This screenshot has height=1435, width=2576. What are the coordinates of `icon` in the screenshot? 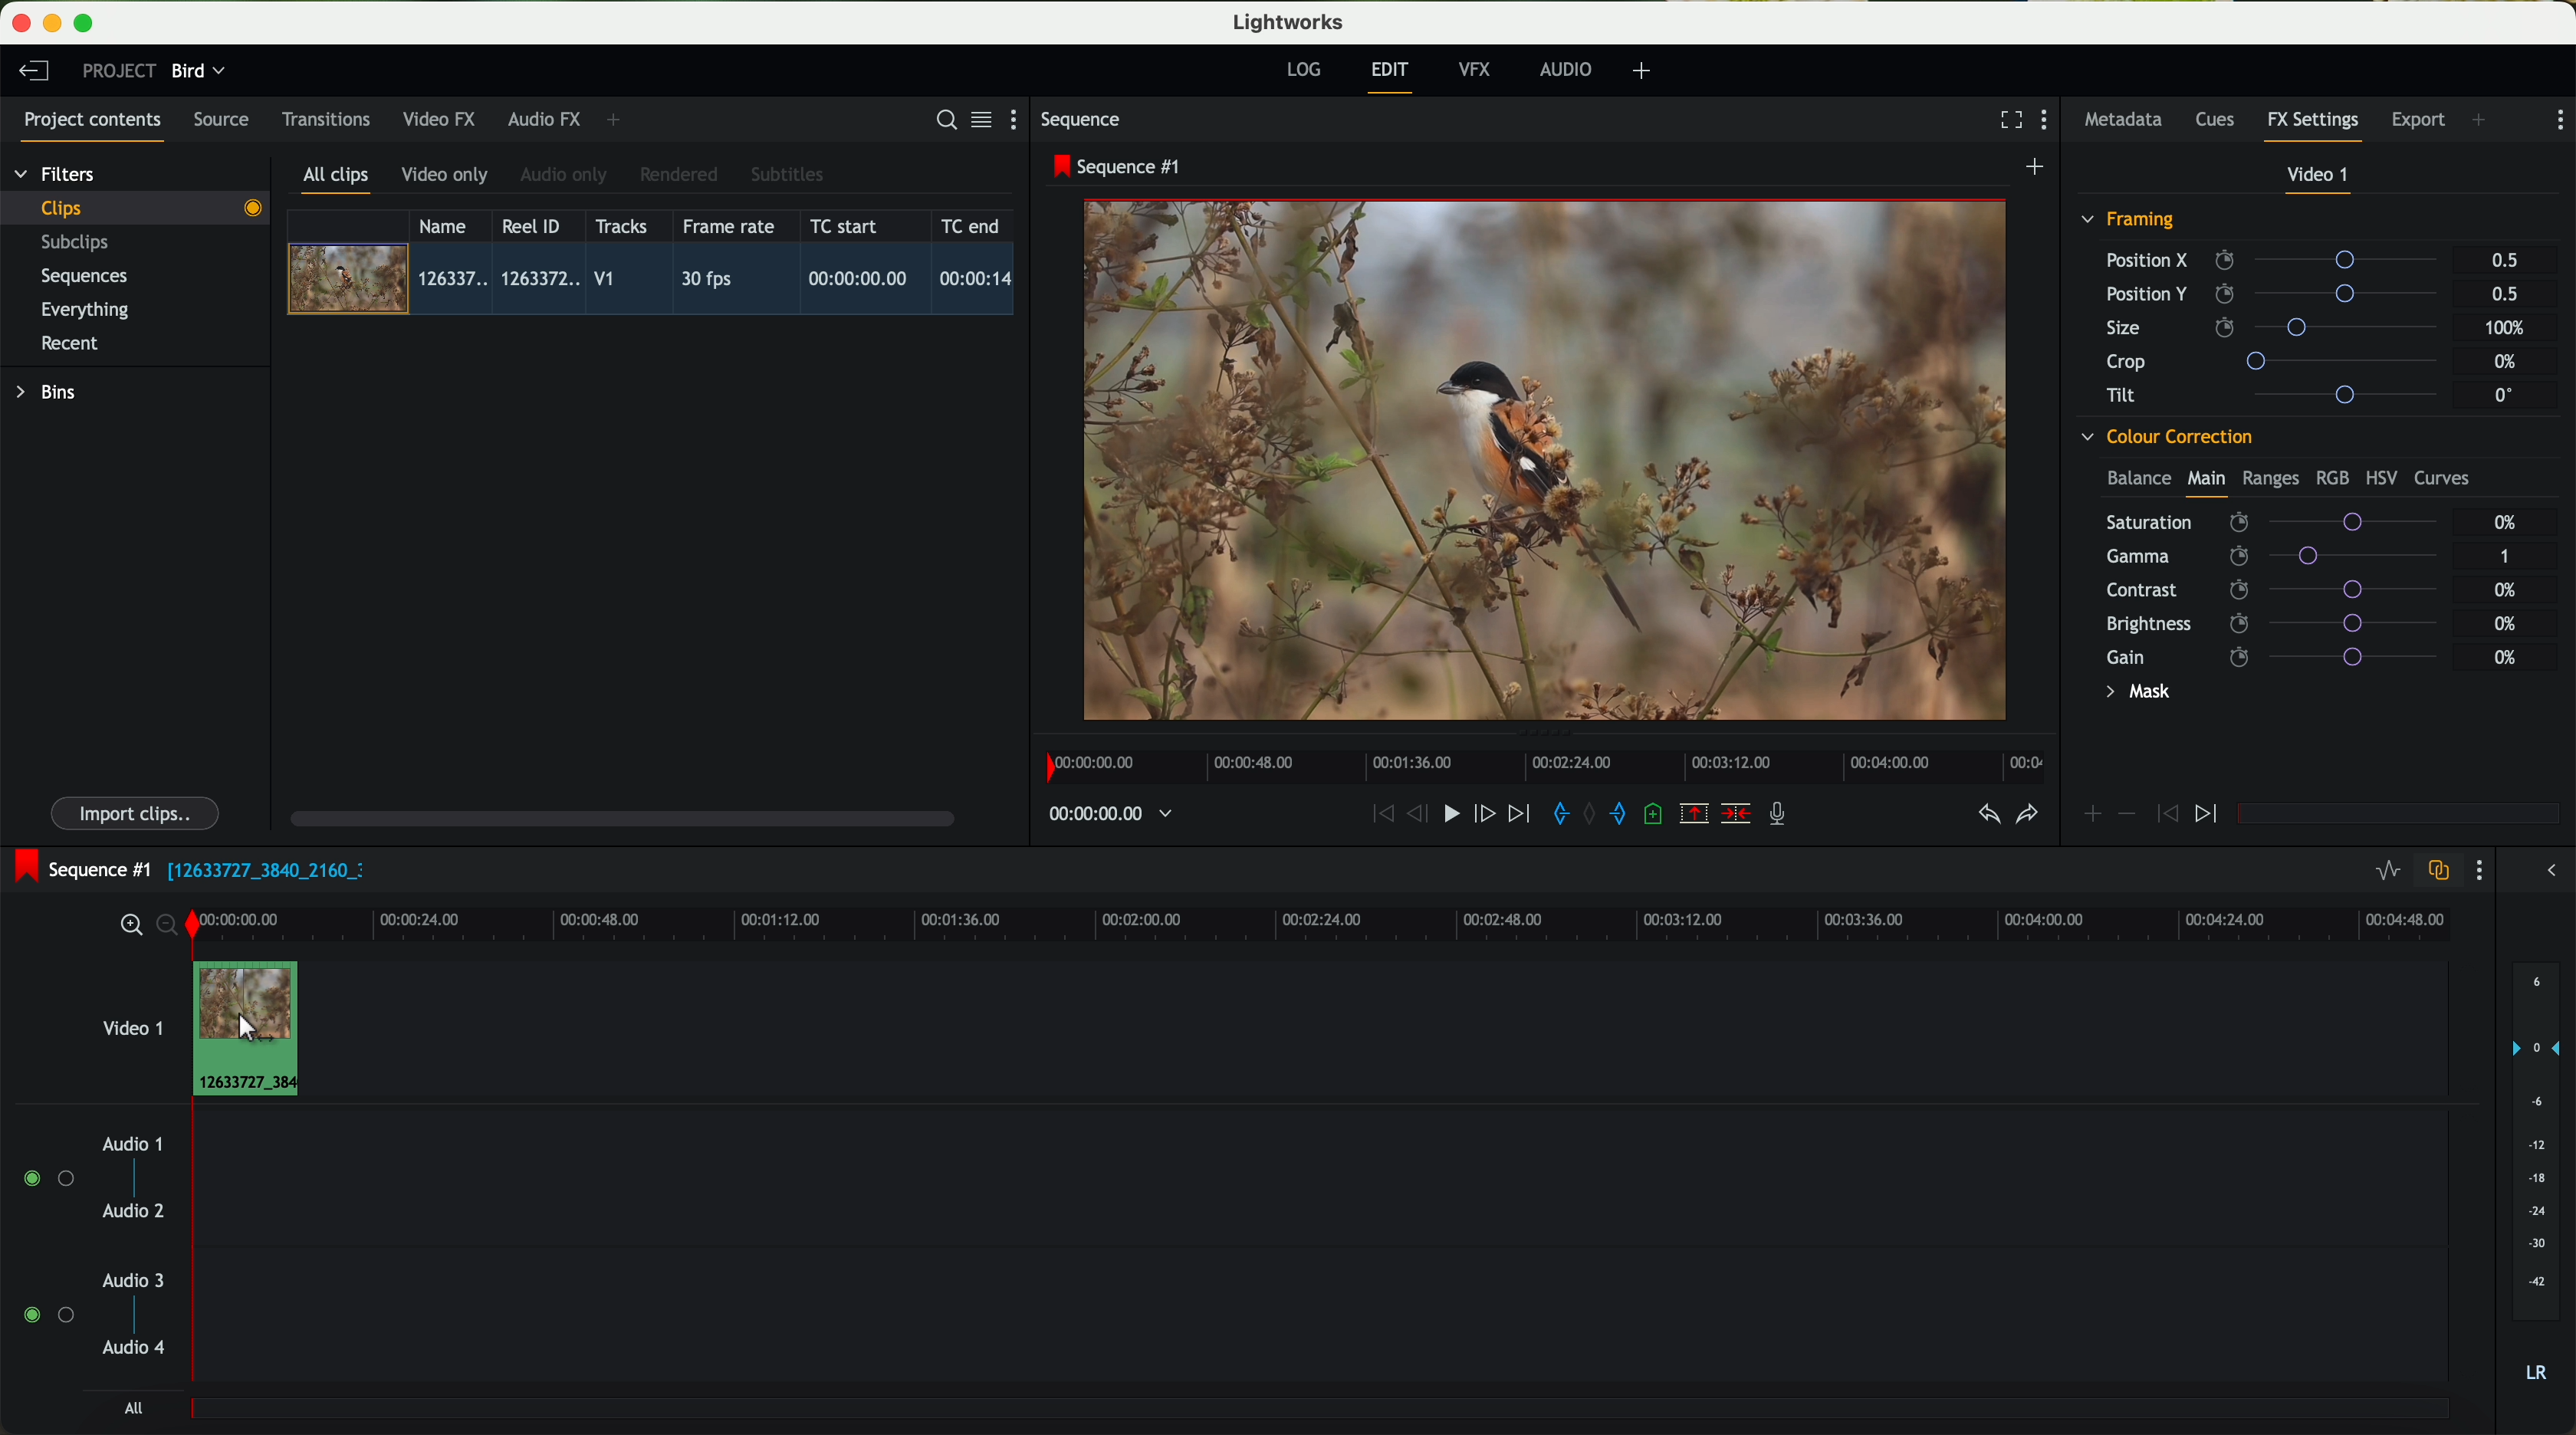 It's located at (2091, 816).